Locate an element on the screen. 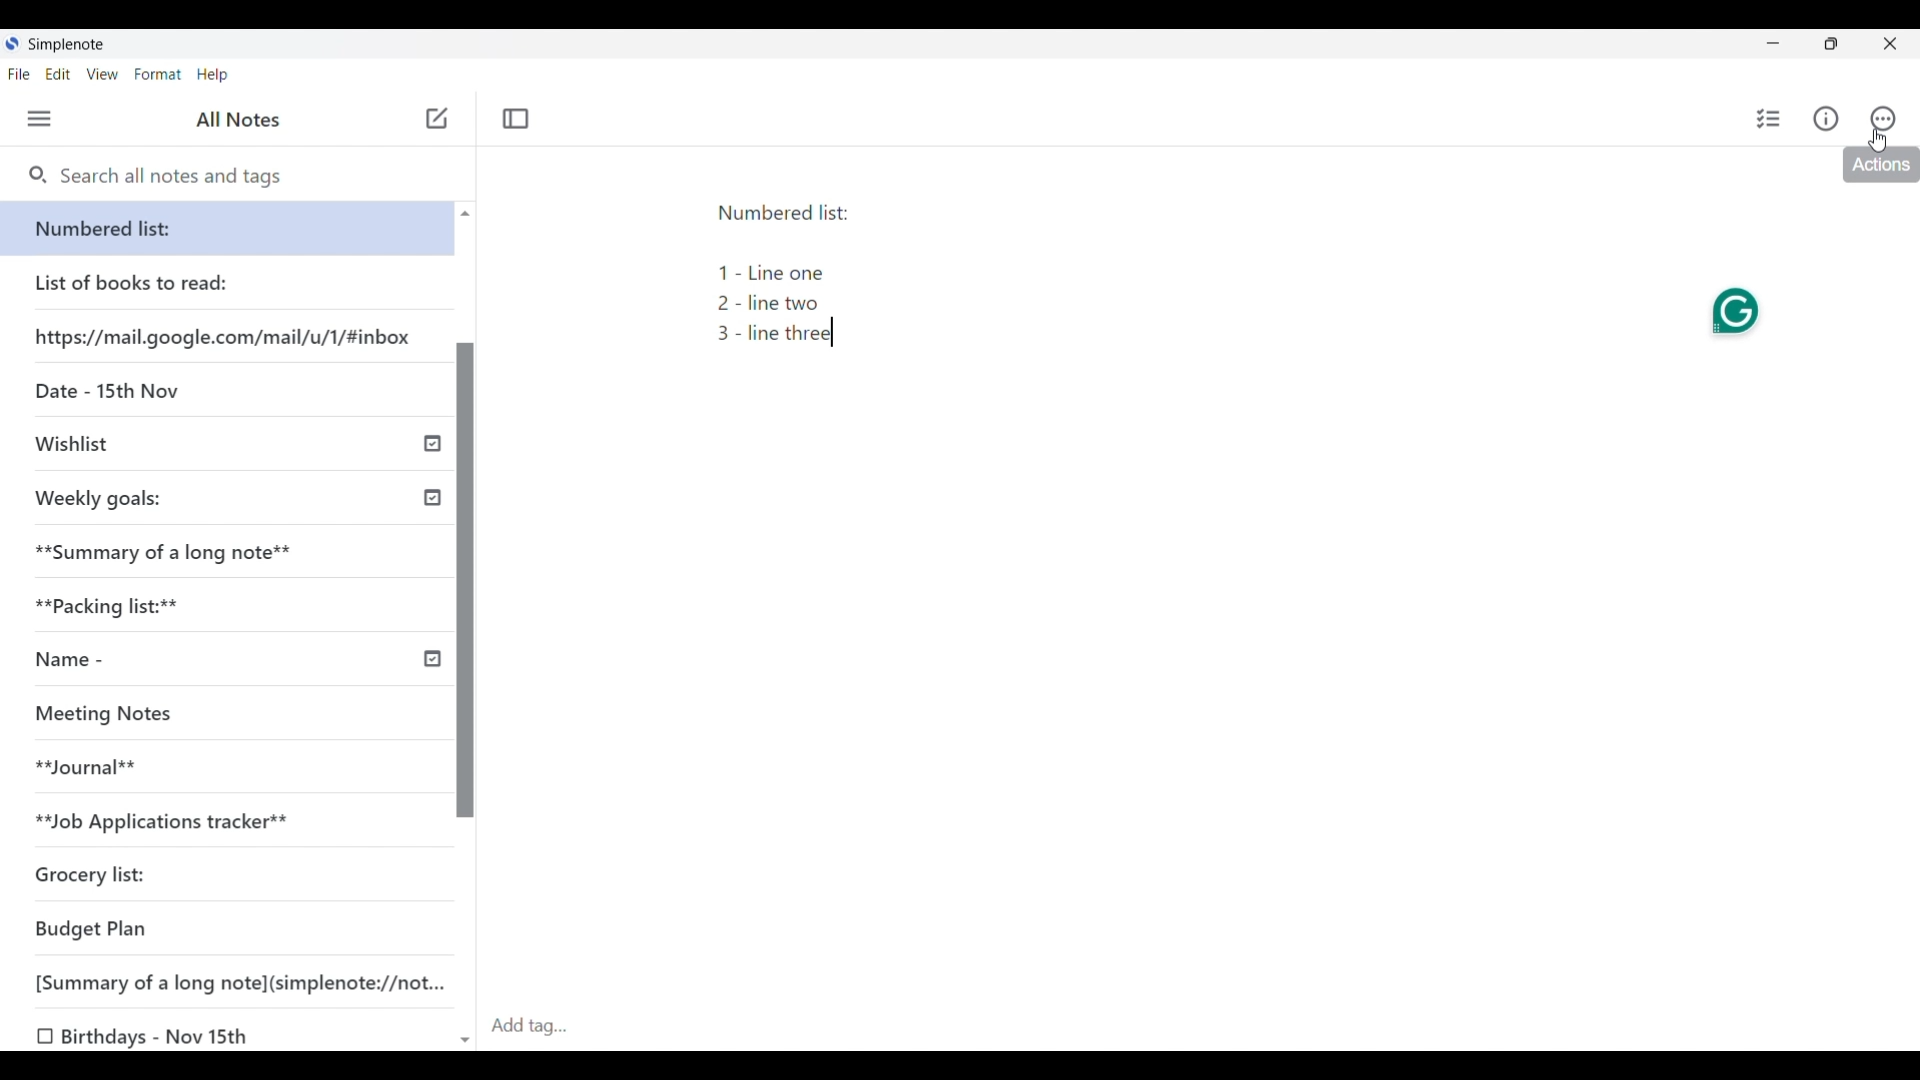  Actions is located at coordinates (1884, 115).